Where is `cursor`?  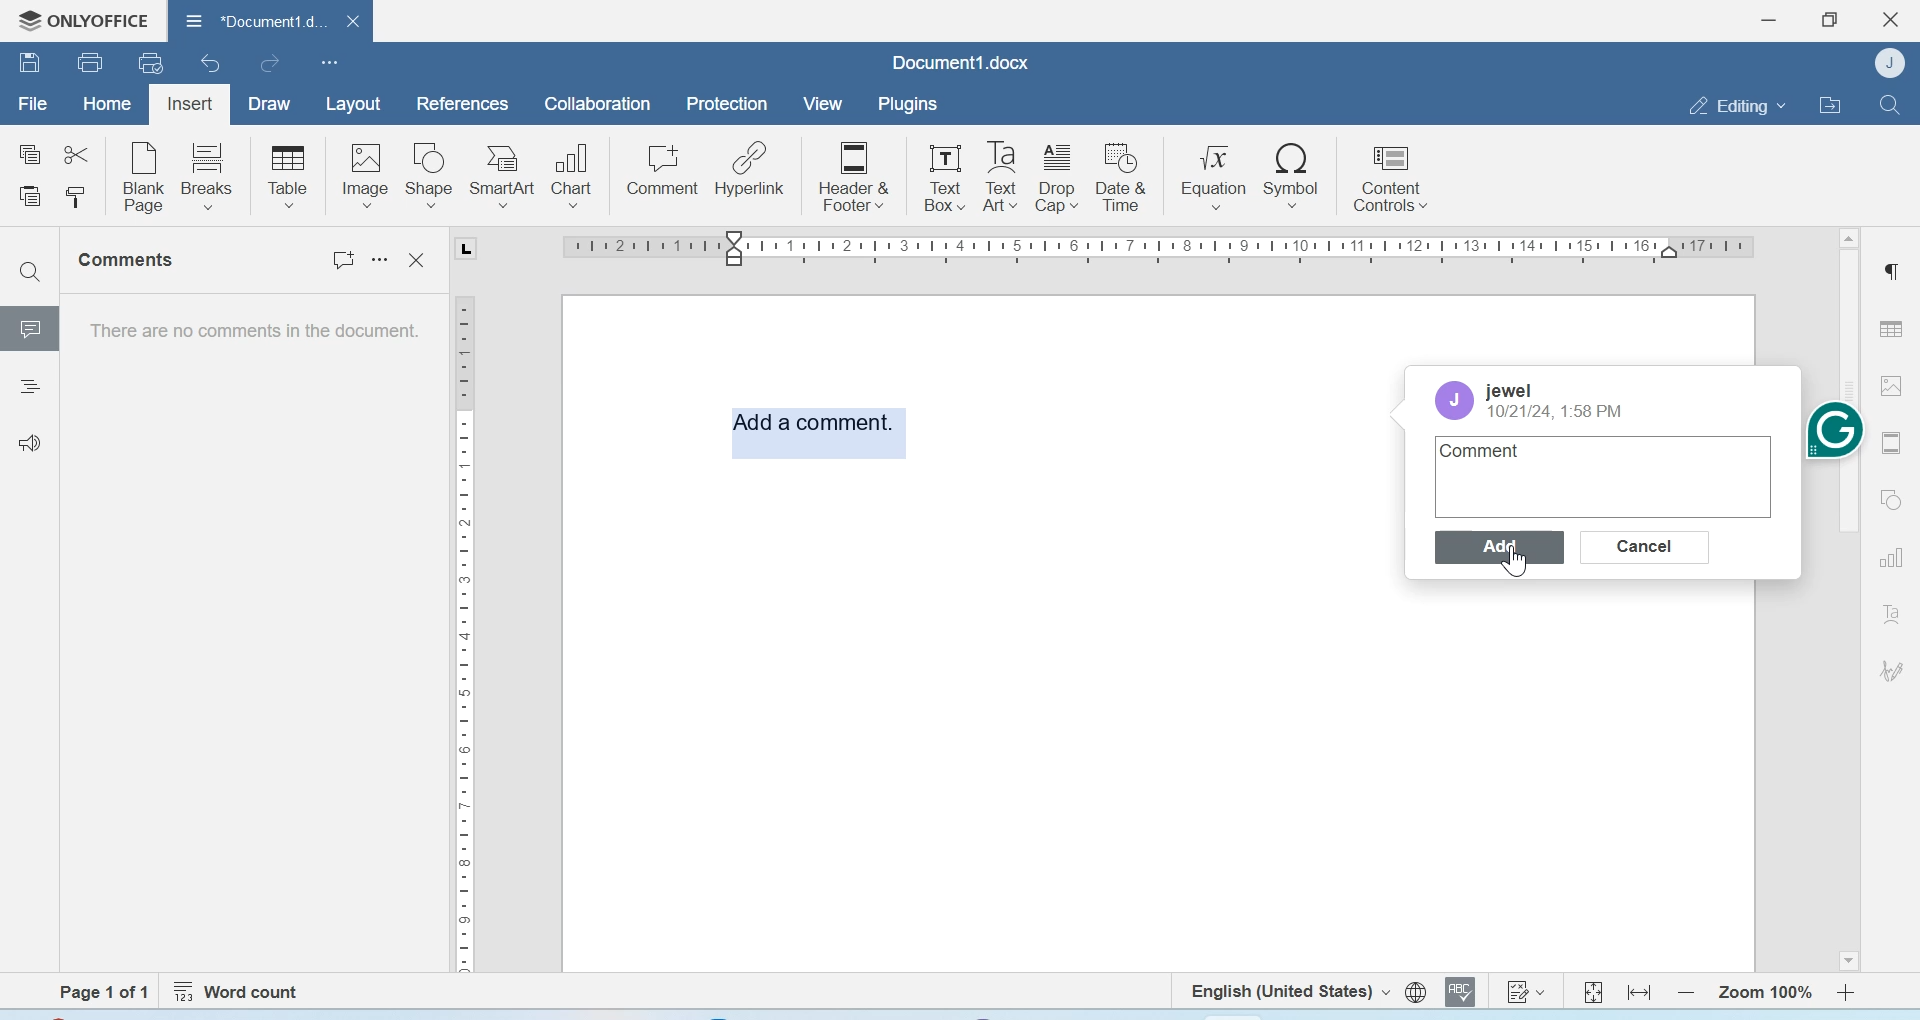 cursor is located at coordinates (1510, 562).